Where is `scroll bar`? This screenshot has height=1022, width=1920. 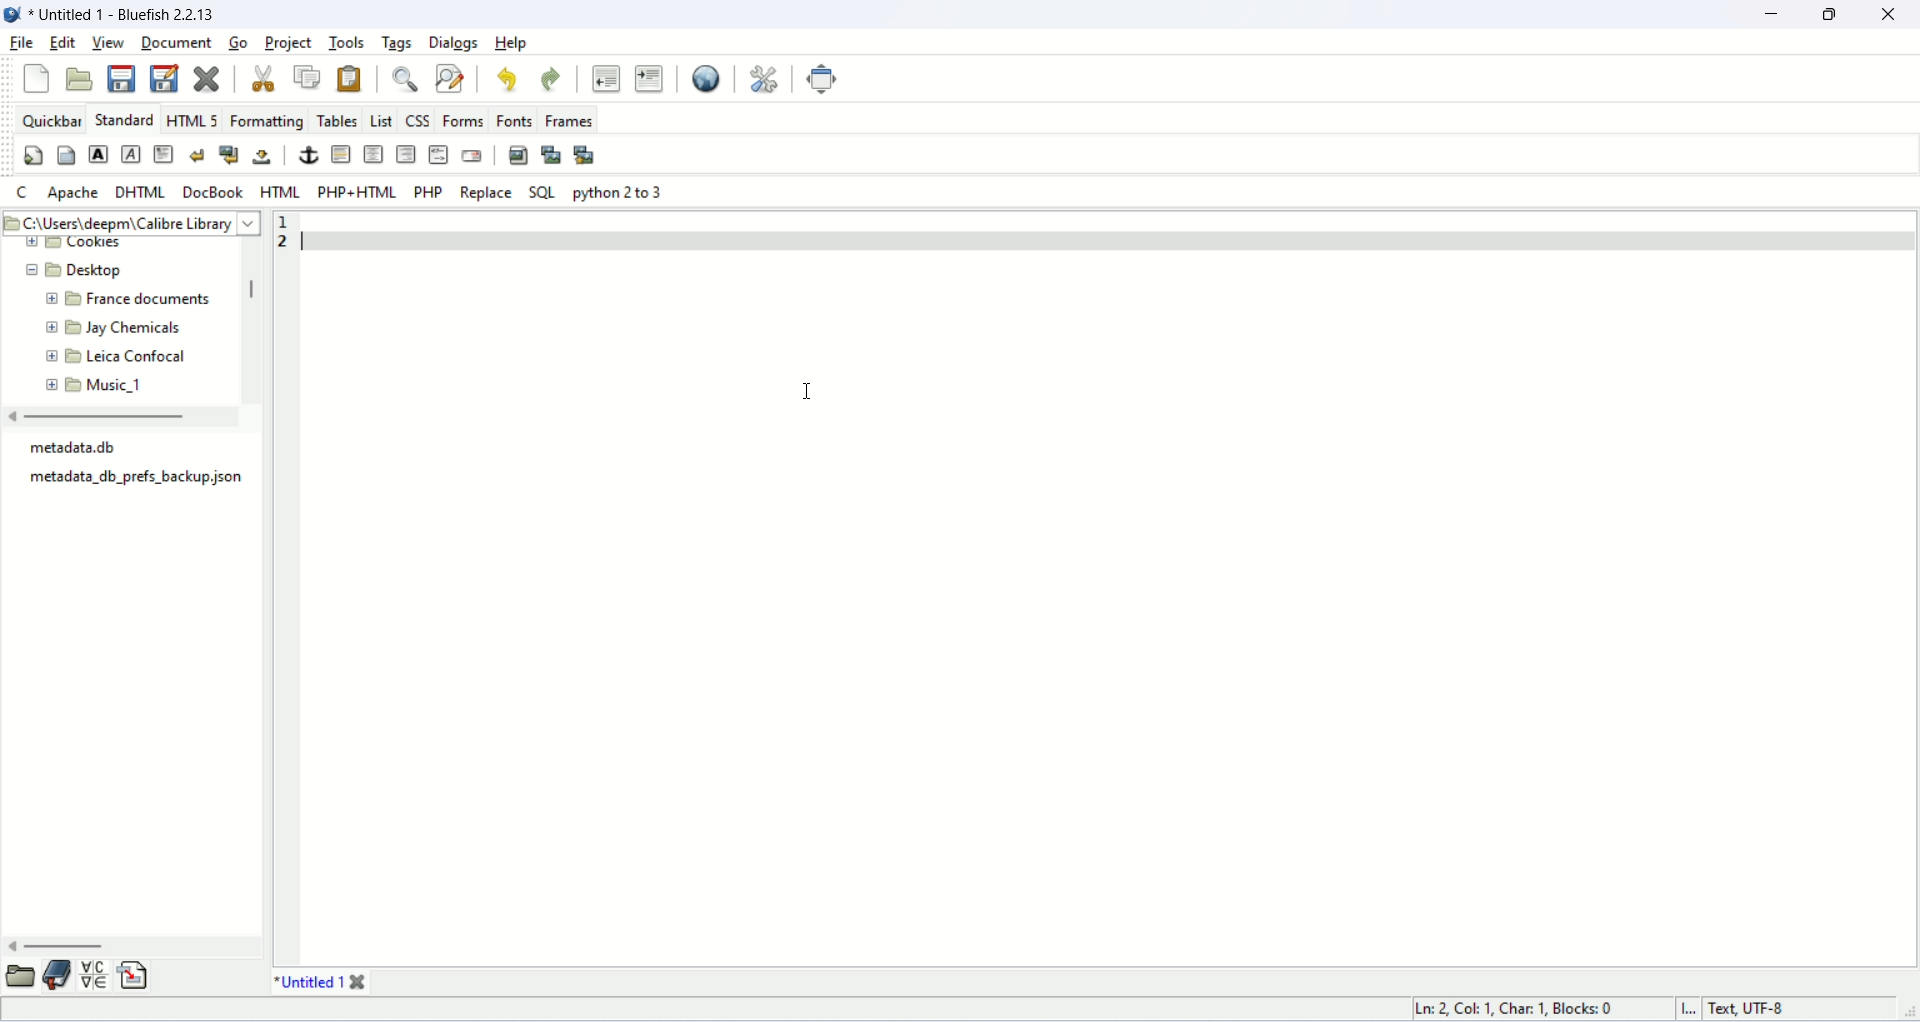
scroll bar is located at coordinates (251, 317).